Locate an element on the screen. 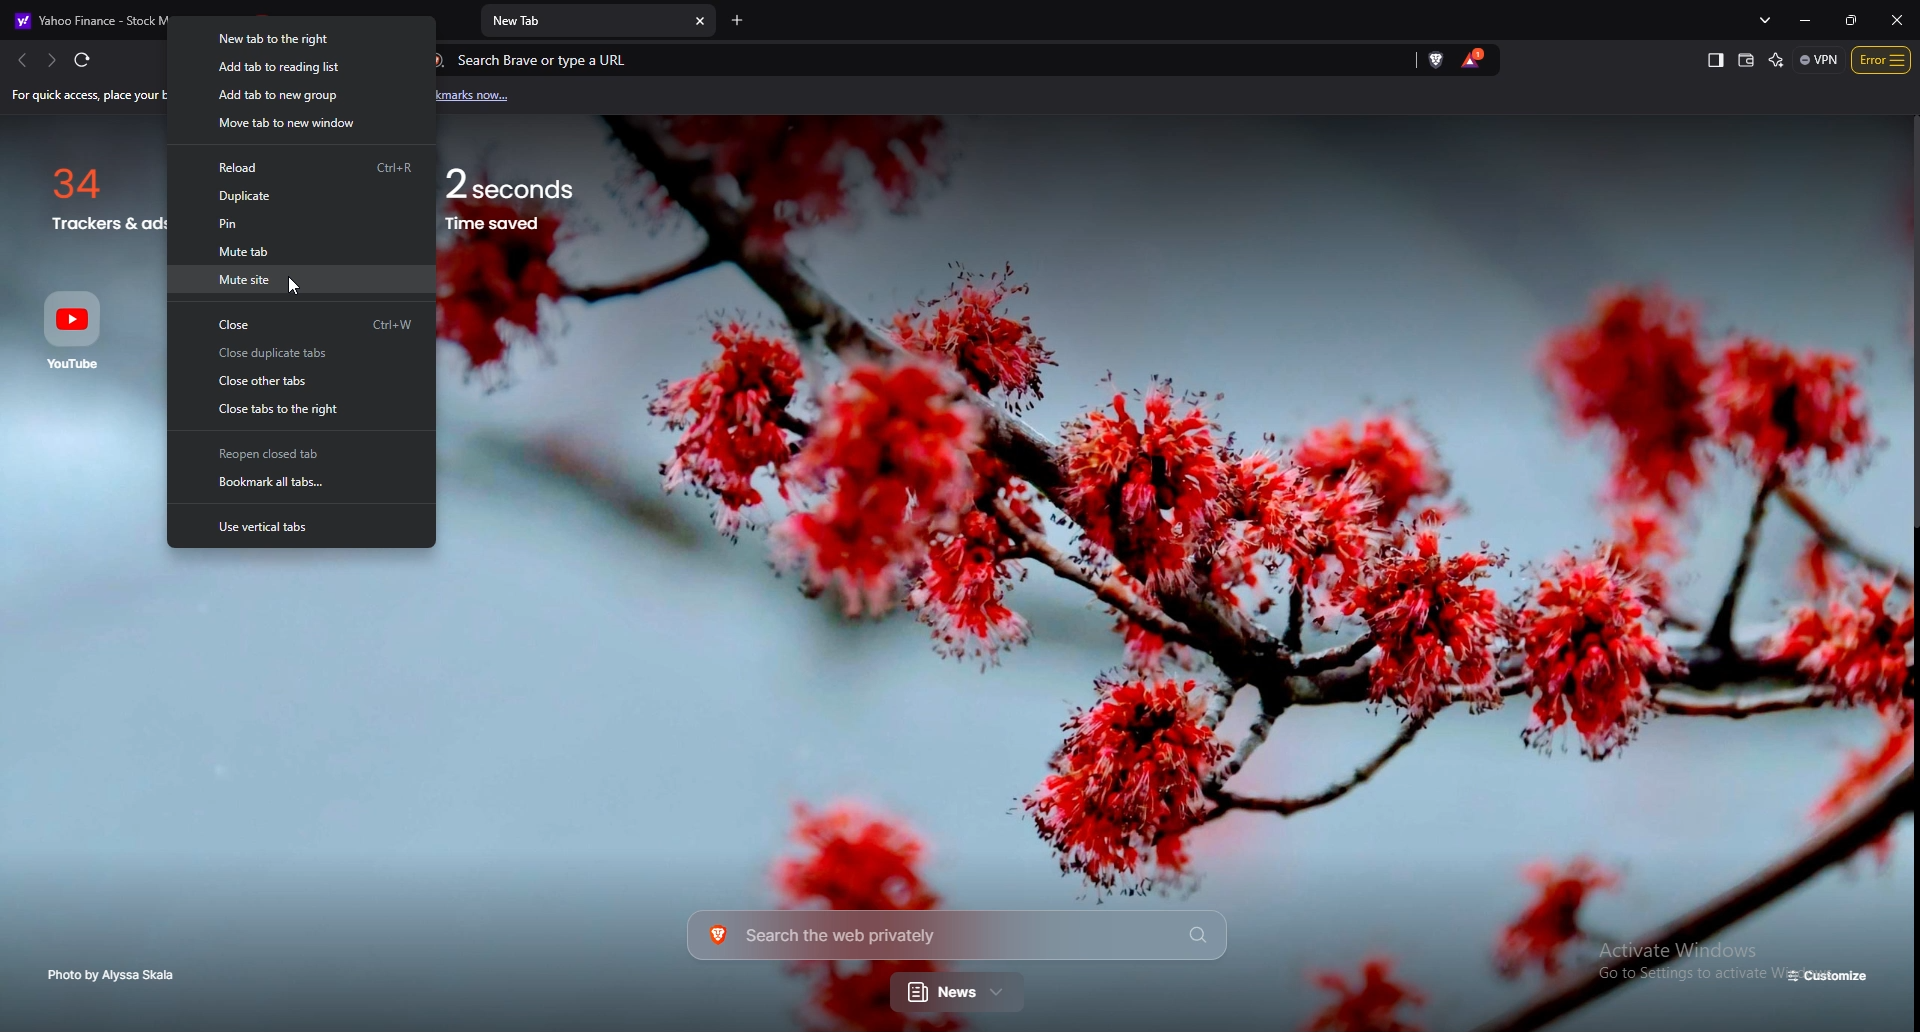 Image resolution: width=1920 pixels, height=1032 pixels. forward is located at coordinates (50, 60).